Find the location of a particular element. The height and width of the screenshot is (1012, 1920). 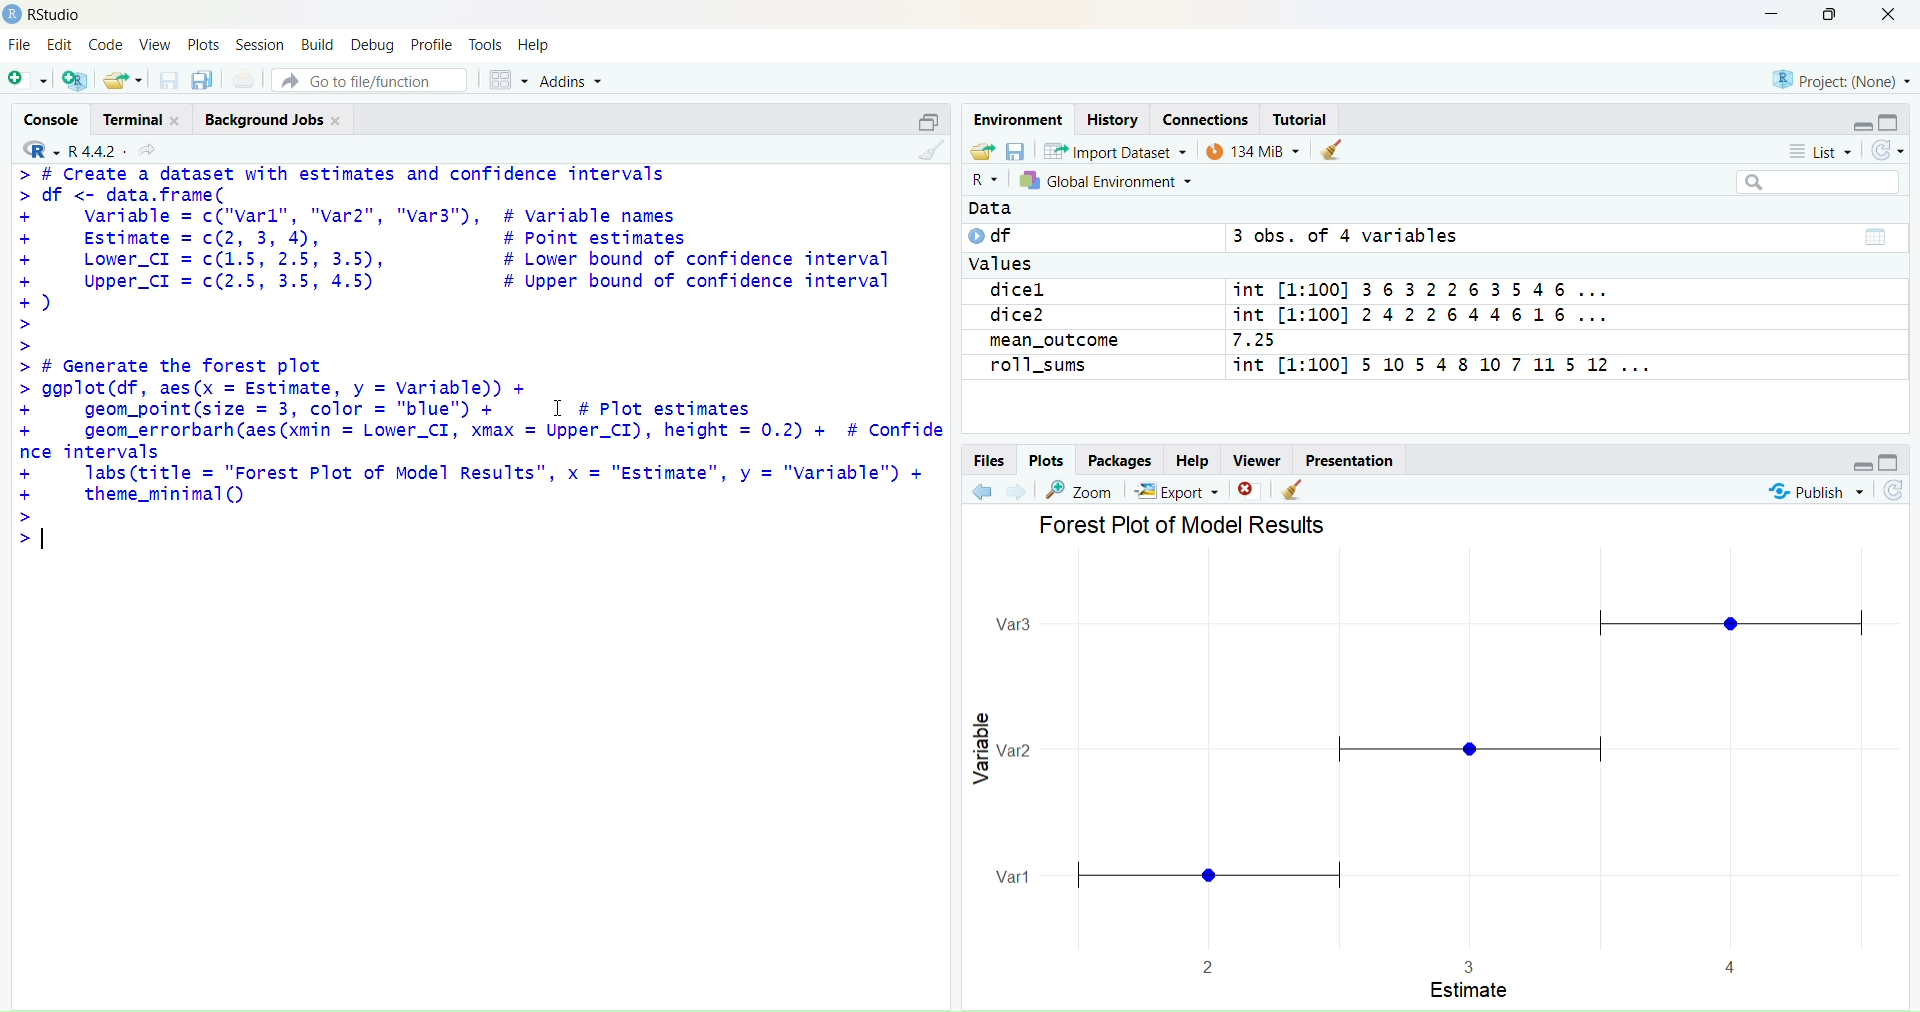

open existing file is located at coordinates (122, 78).